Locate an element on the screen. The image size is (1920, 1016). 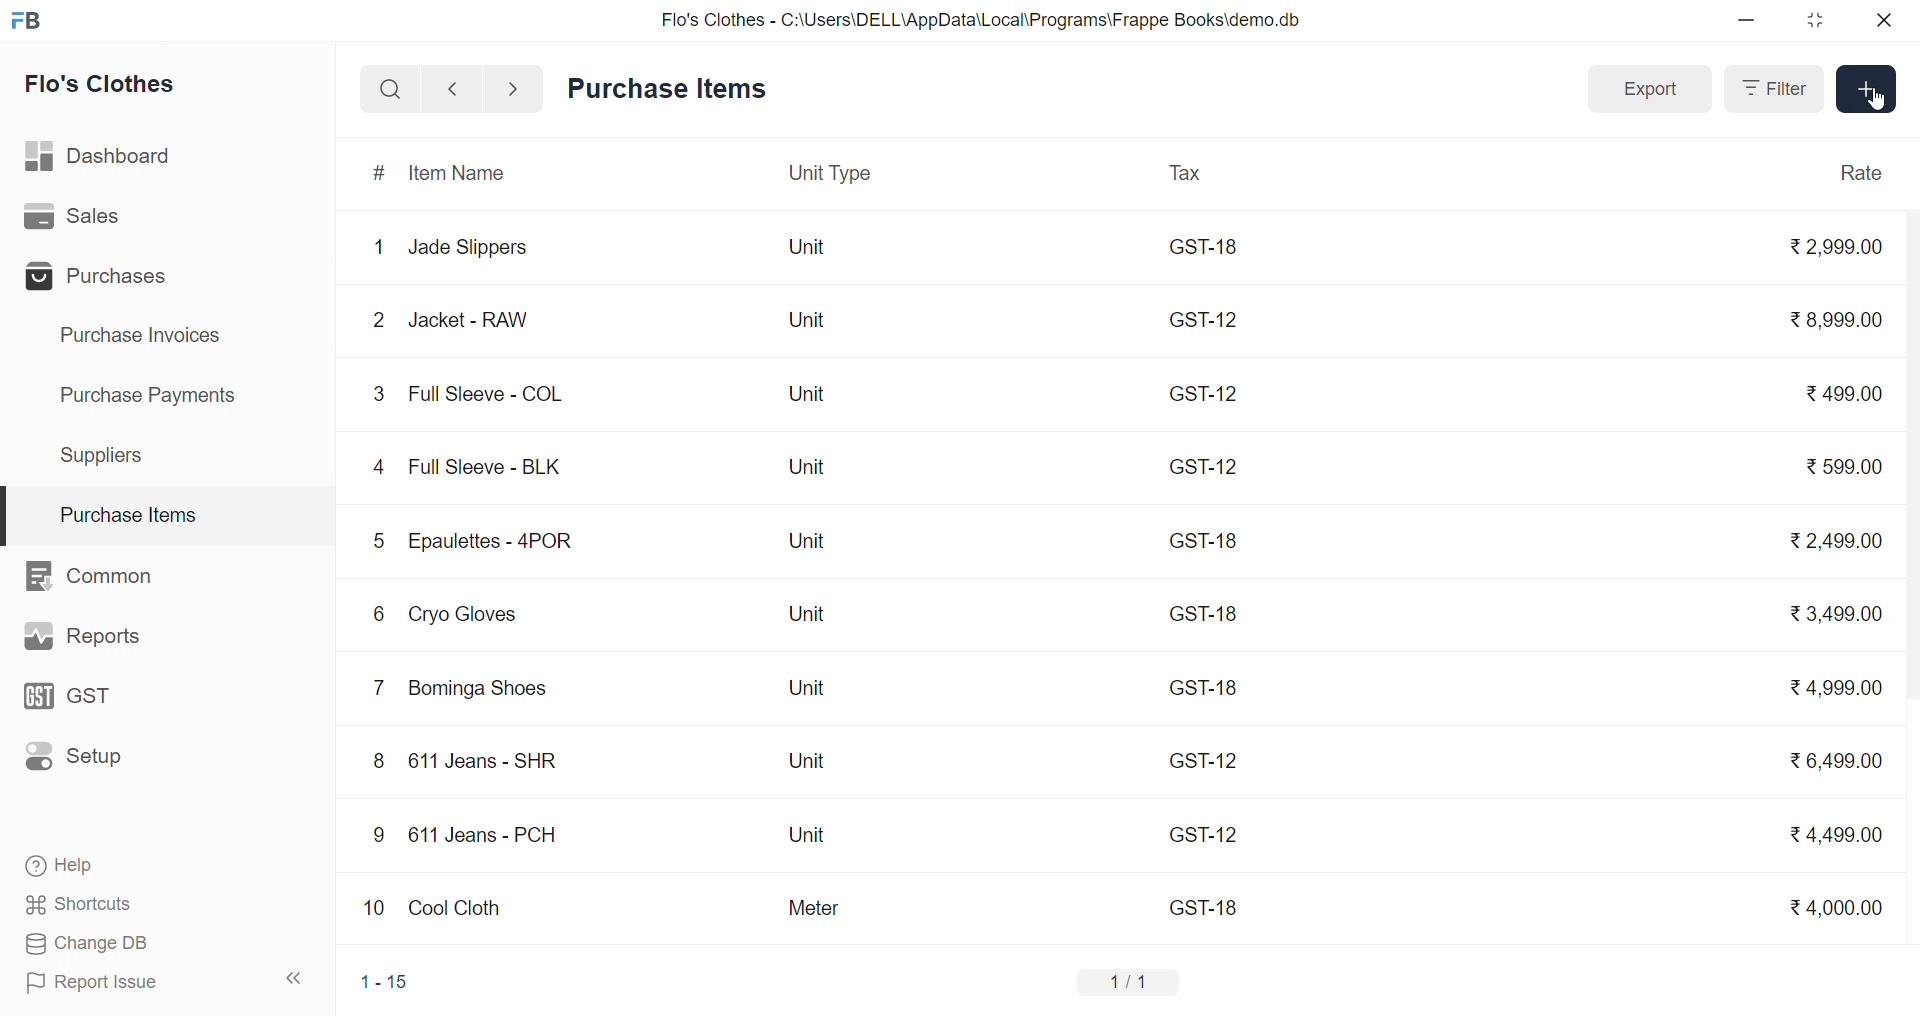
GST-12 is located at coordinates (1205, 320).